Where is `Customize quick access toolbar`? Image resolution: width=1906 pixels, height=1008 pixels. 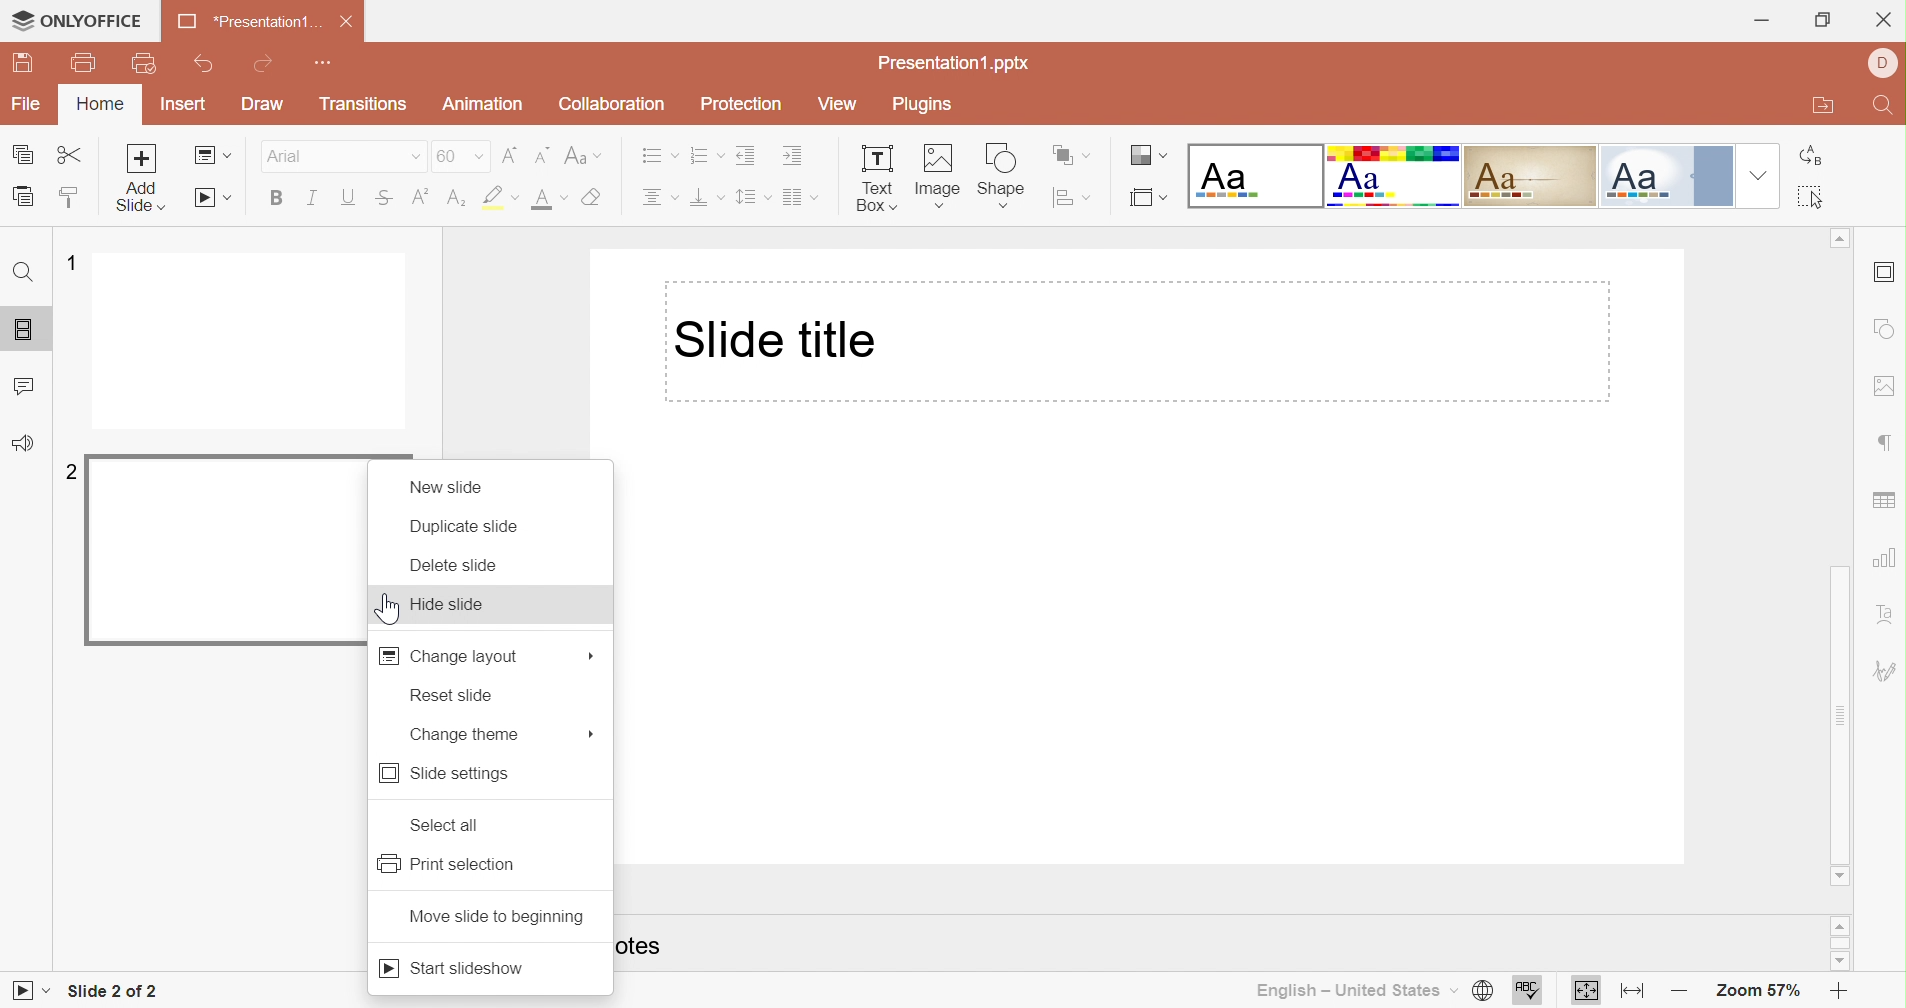 Customize quick access toolbar is located at coordinates (323, 63).